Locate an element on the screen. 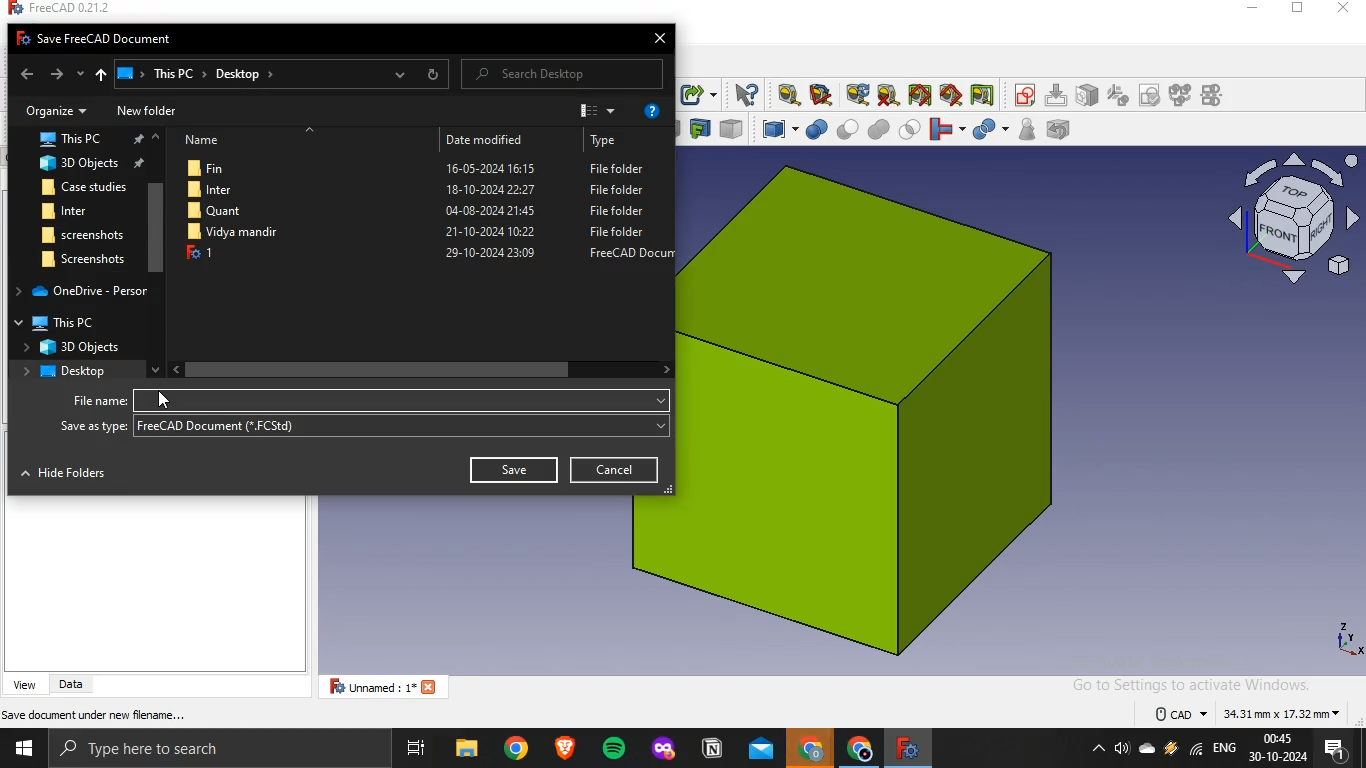 This screenshot has height=768, width=1366. axes icon is located at coordinates (1343, 641).